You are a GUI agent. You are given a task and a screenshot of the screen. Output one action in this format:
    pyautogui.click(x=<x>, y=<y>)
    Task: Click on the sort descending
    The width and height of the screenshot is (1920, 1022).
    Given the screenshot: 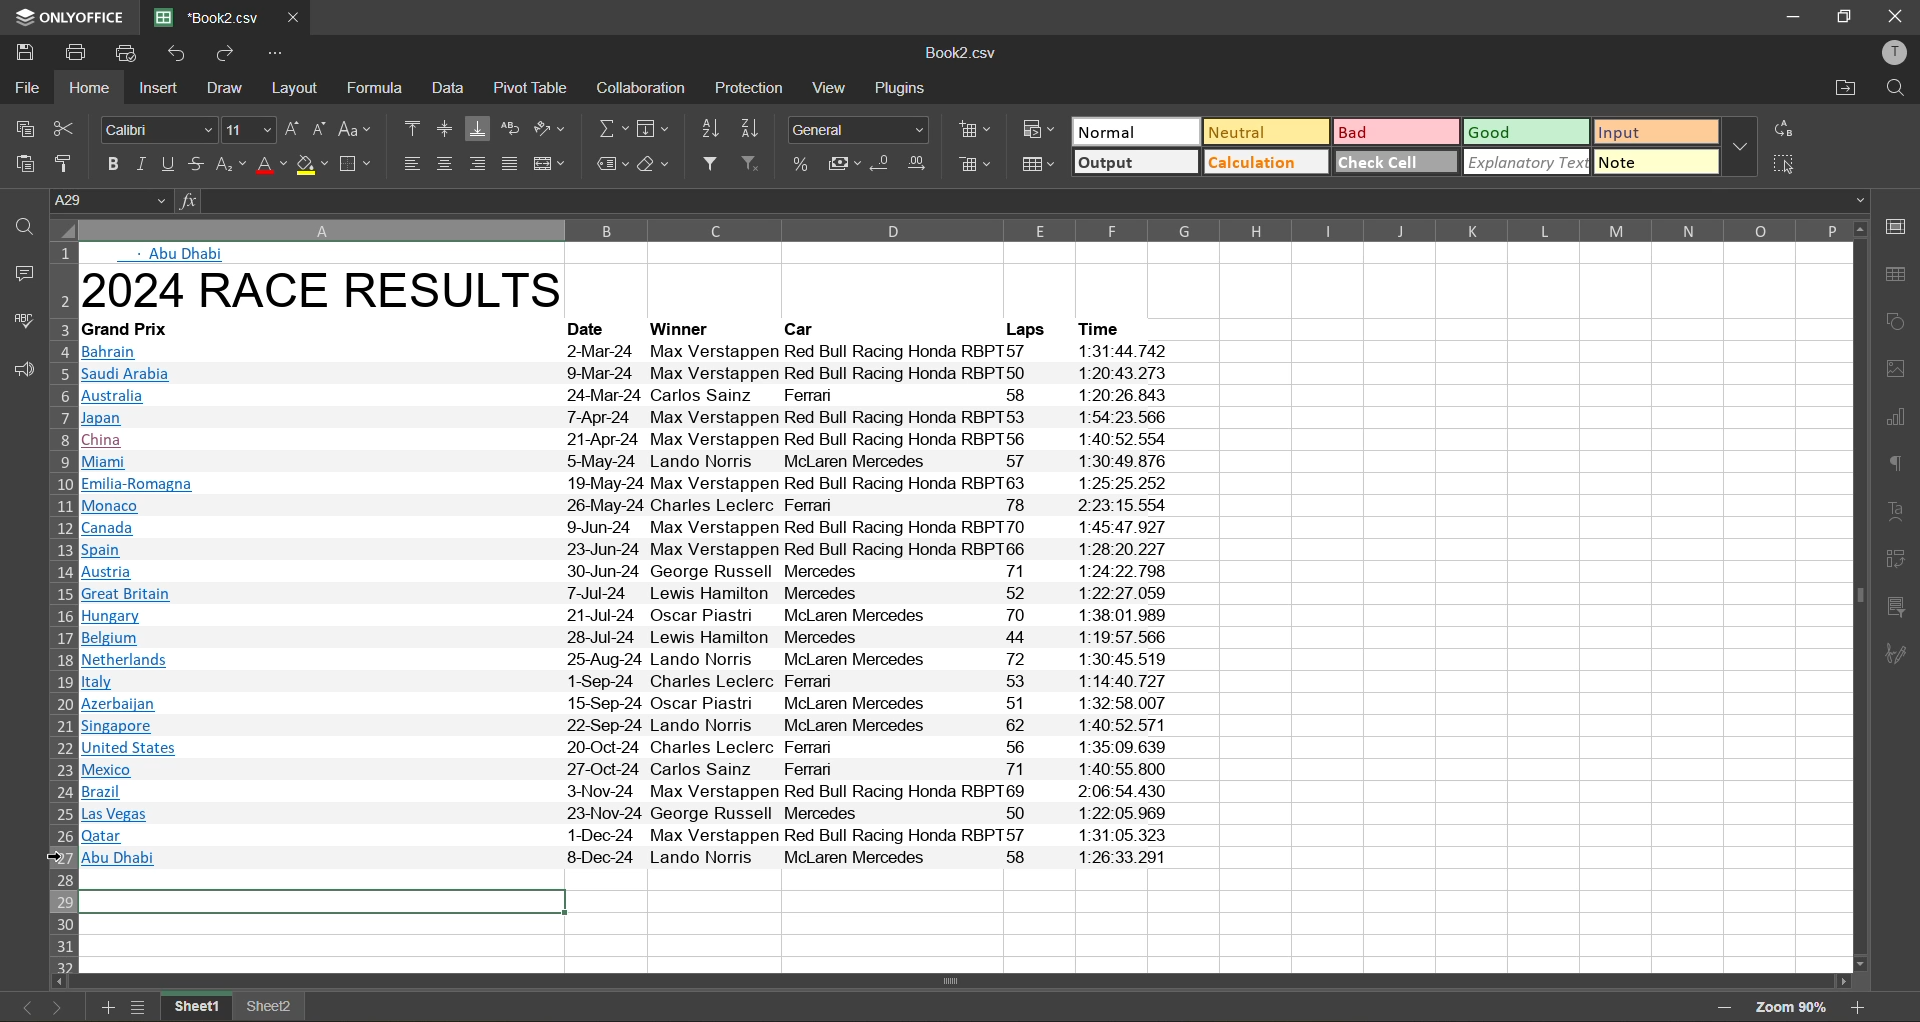 What is the action you would take?
    pyautogui.click(x=750, y=130)
    